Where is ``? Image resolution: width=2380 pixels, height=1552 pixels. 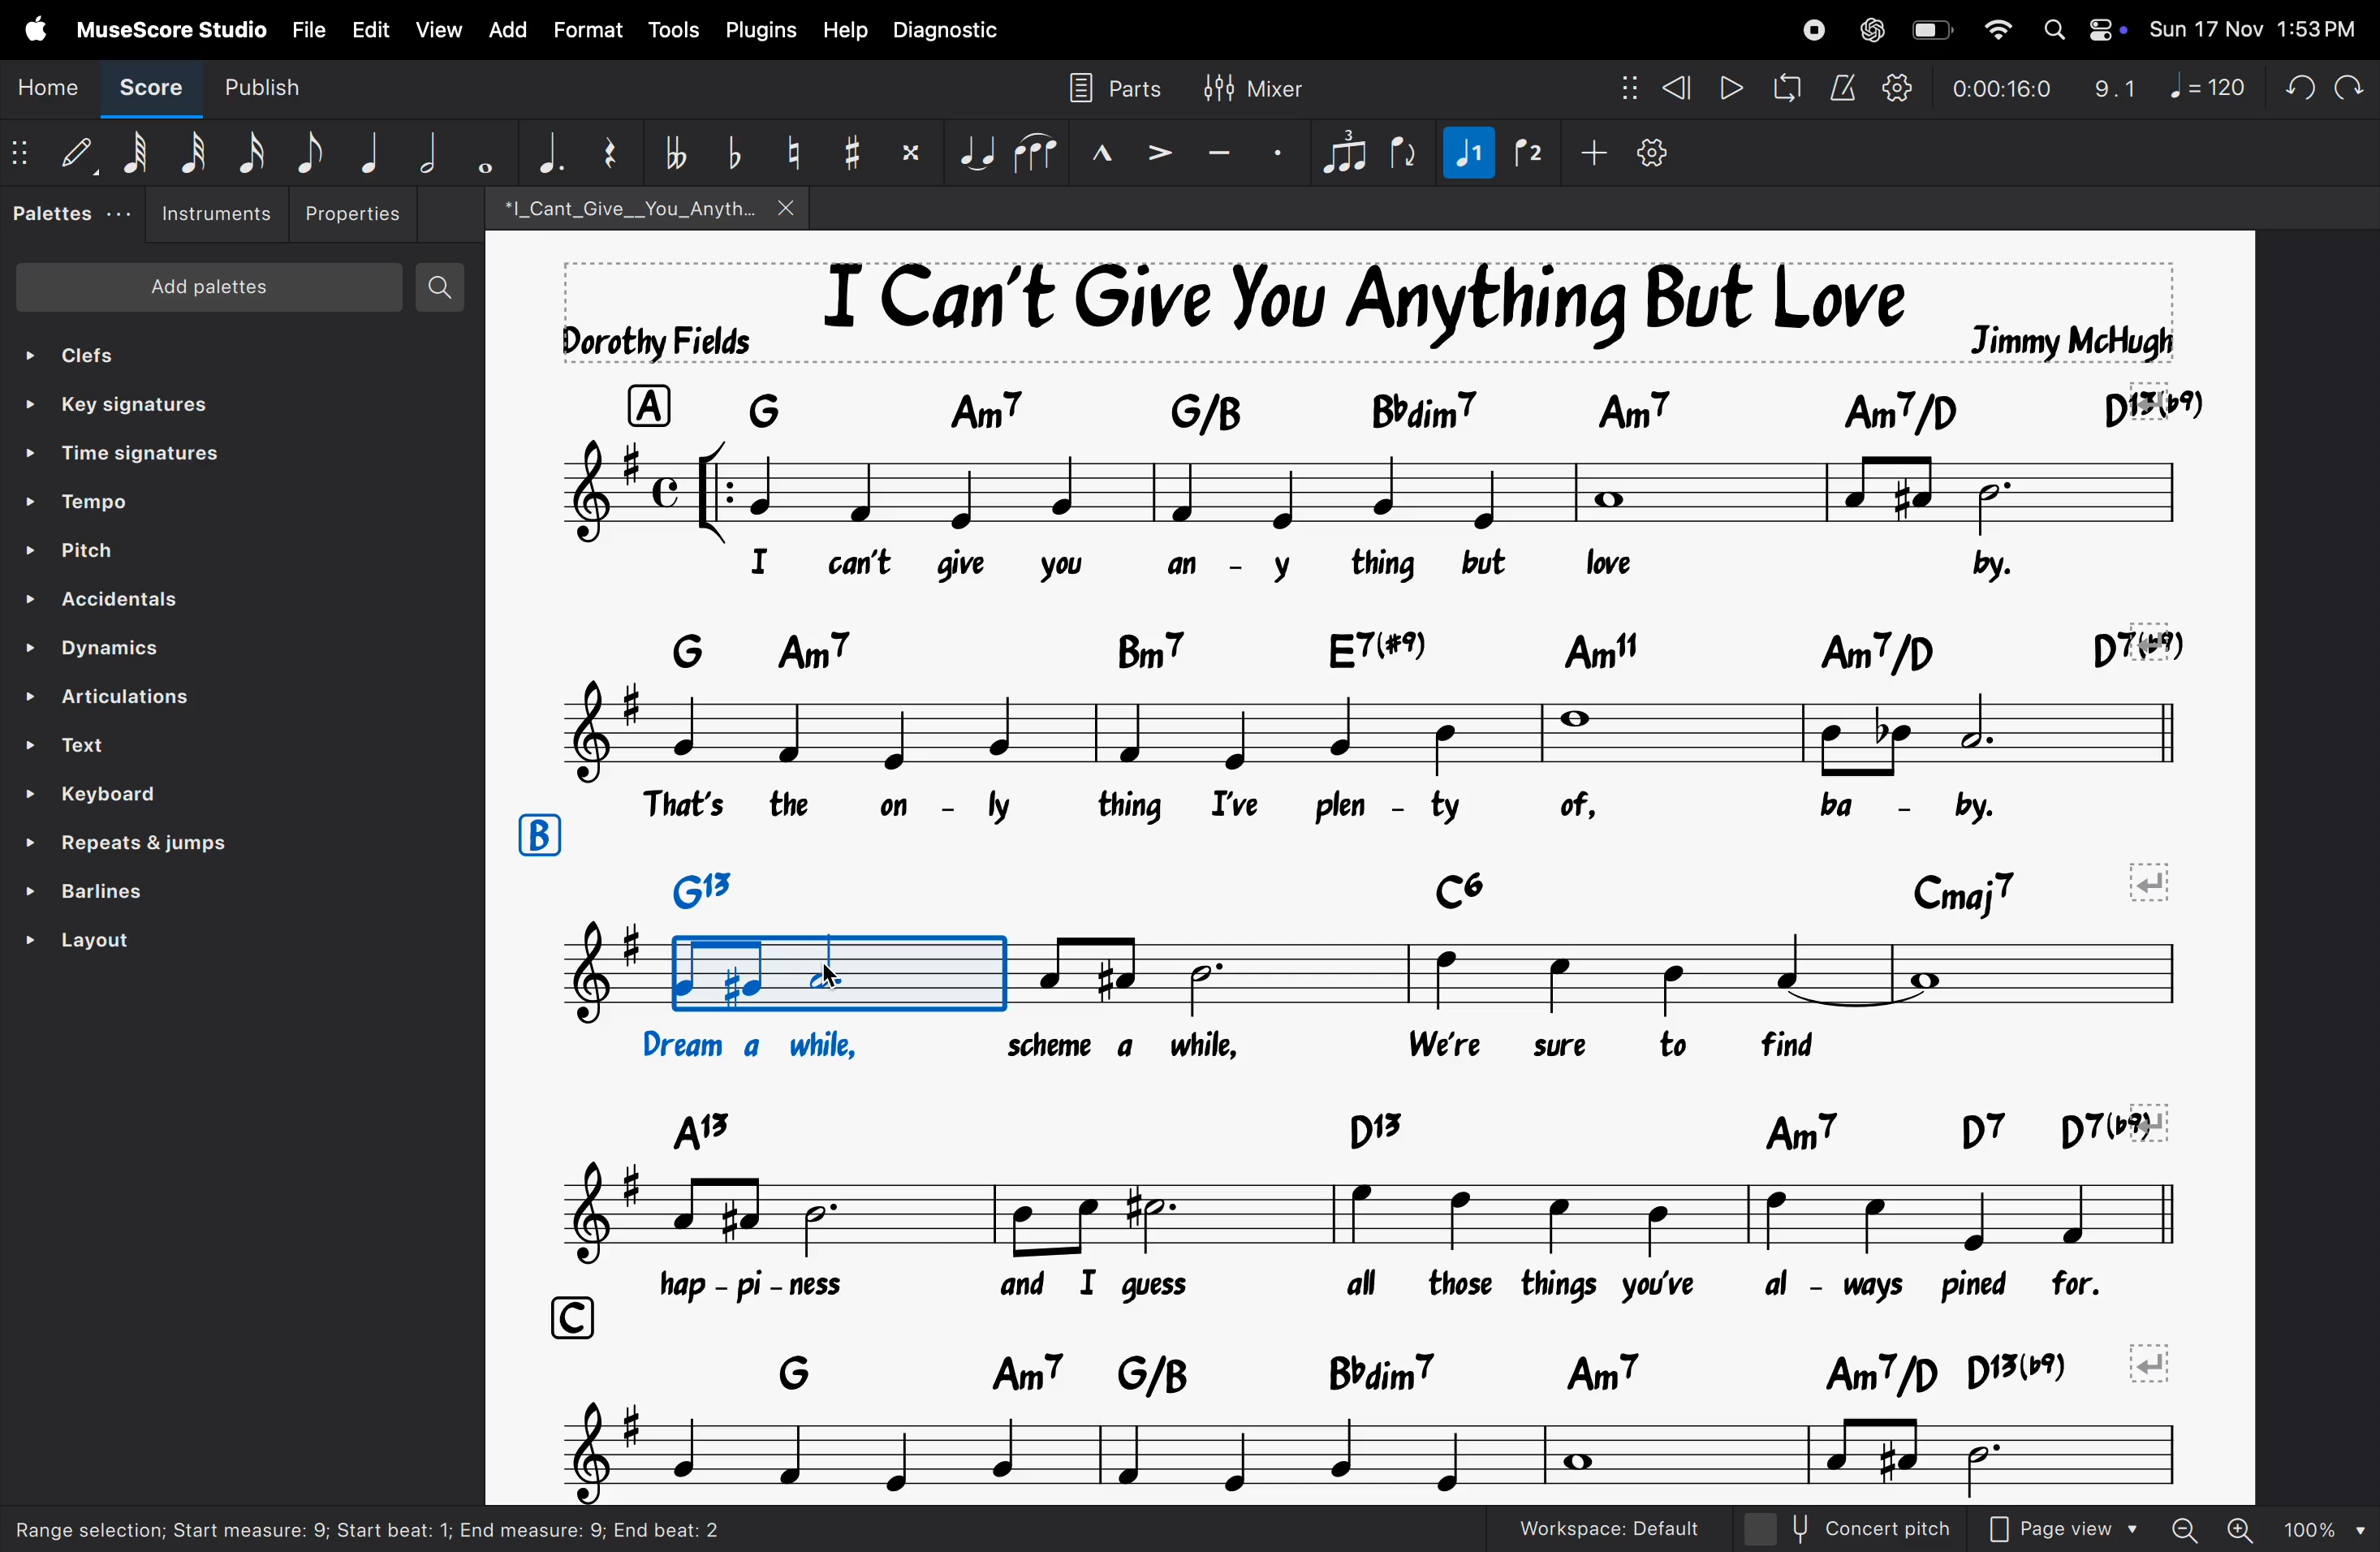
 is located at coordinates (2362, 1528).